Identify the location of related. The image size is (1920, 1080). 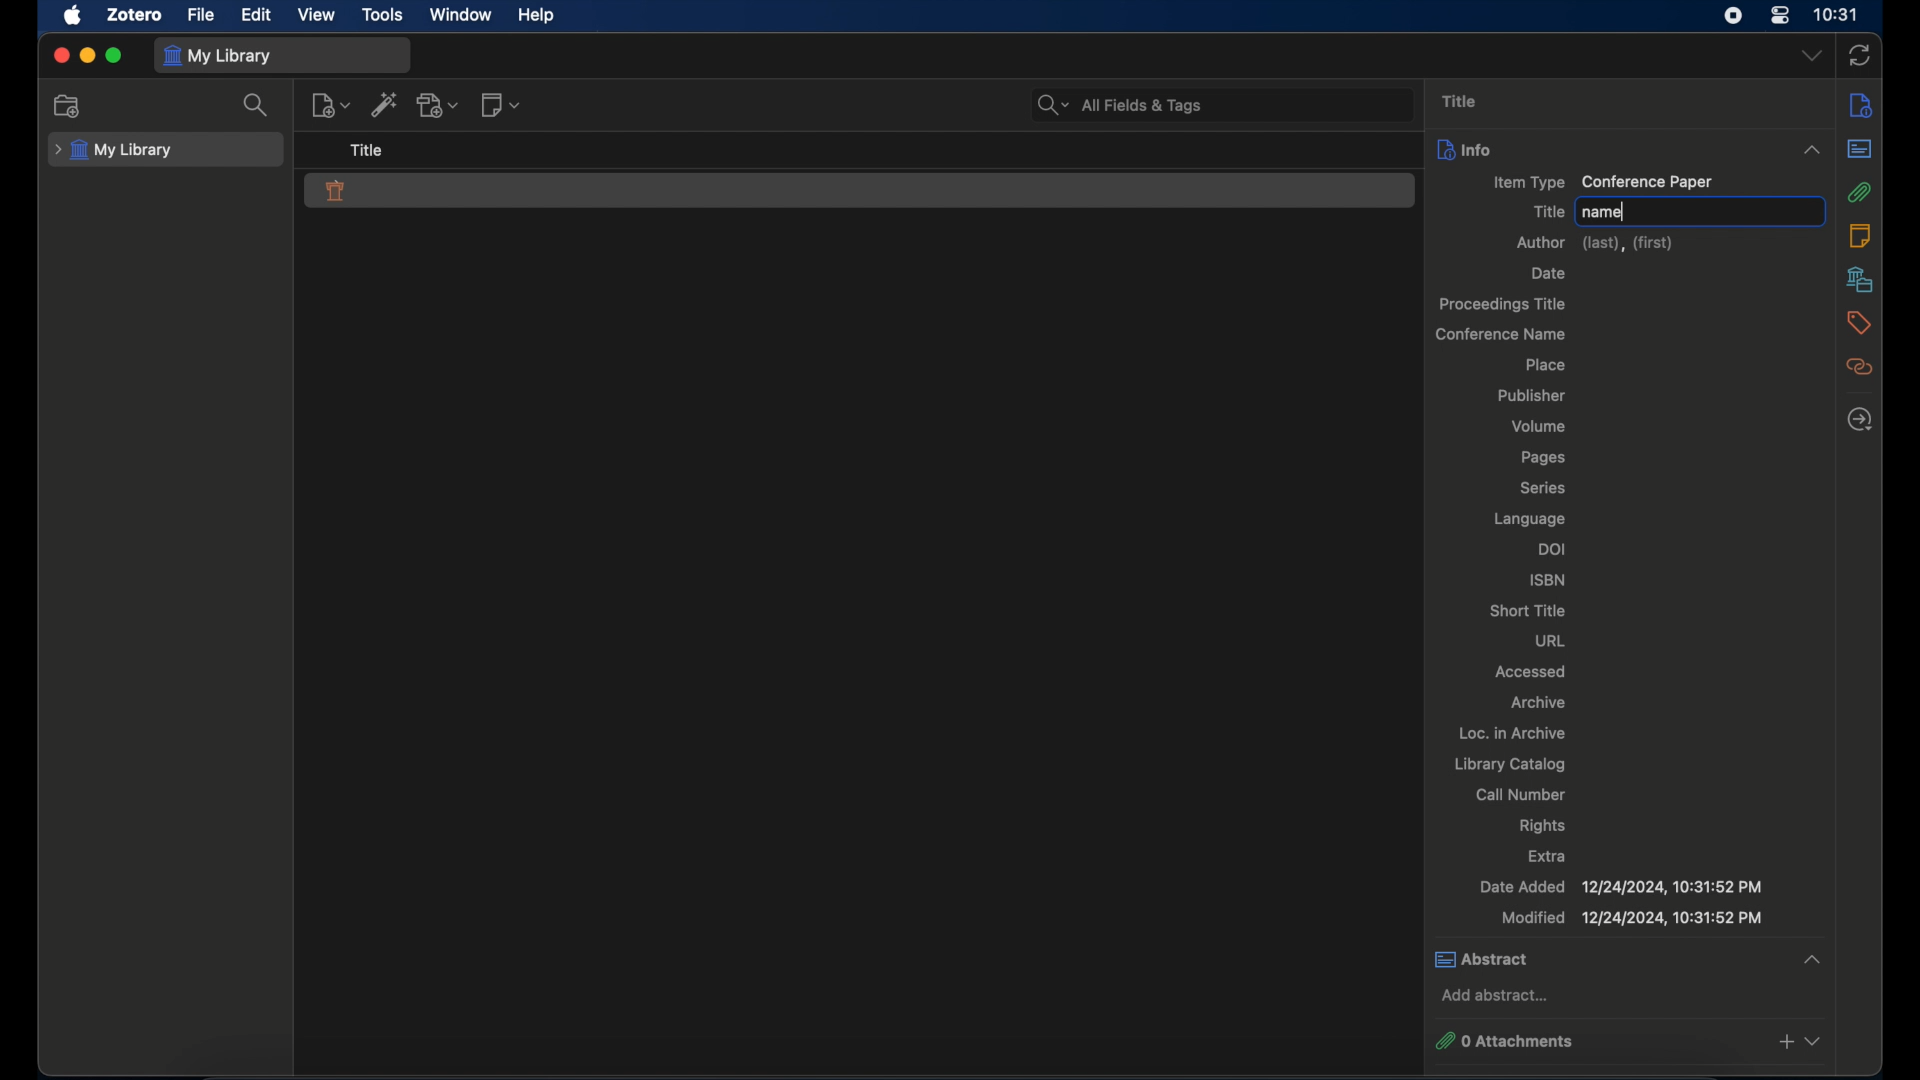
(1860, 367).